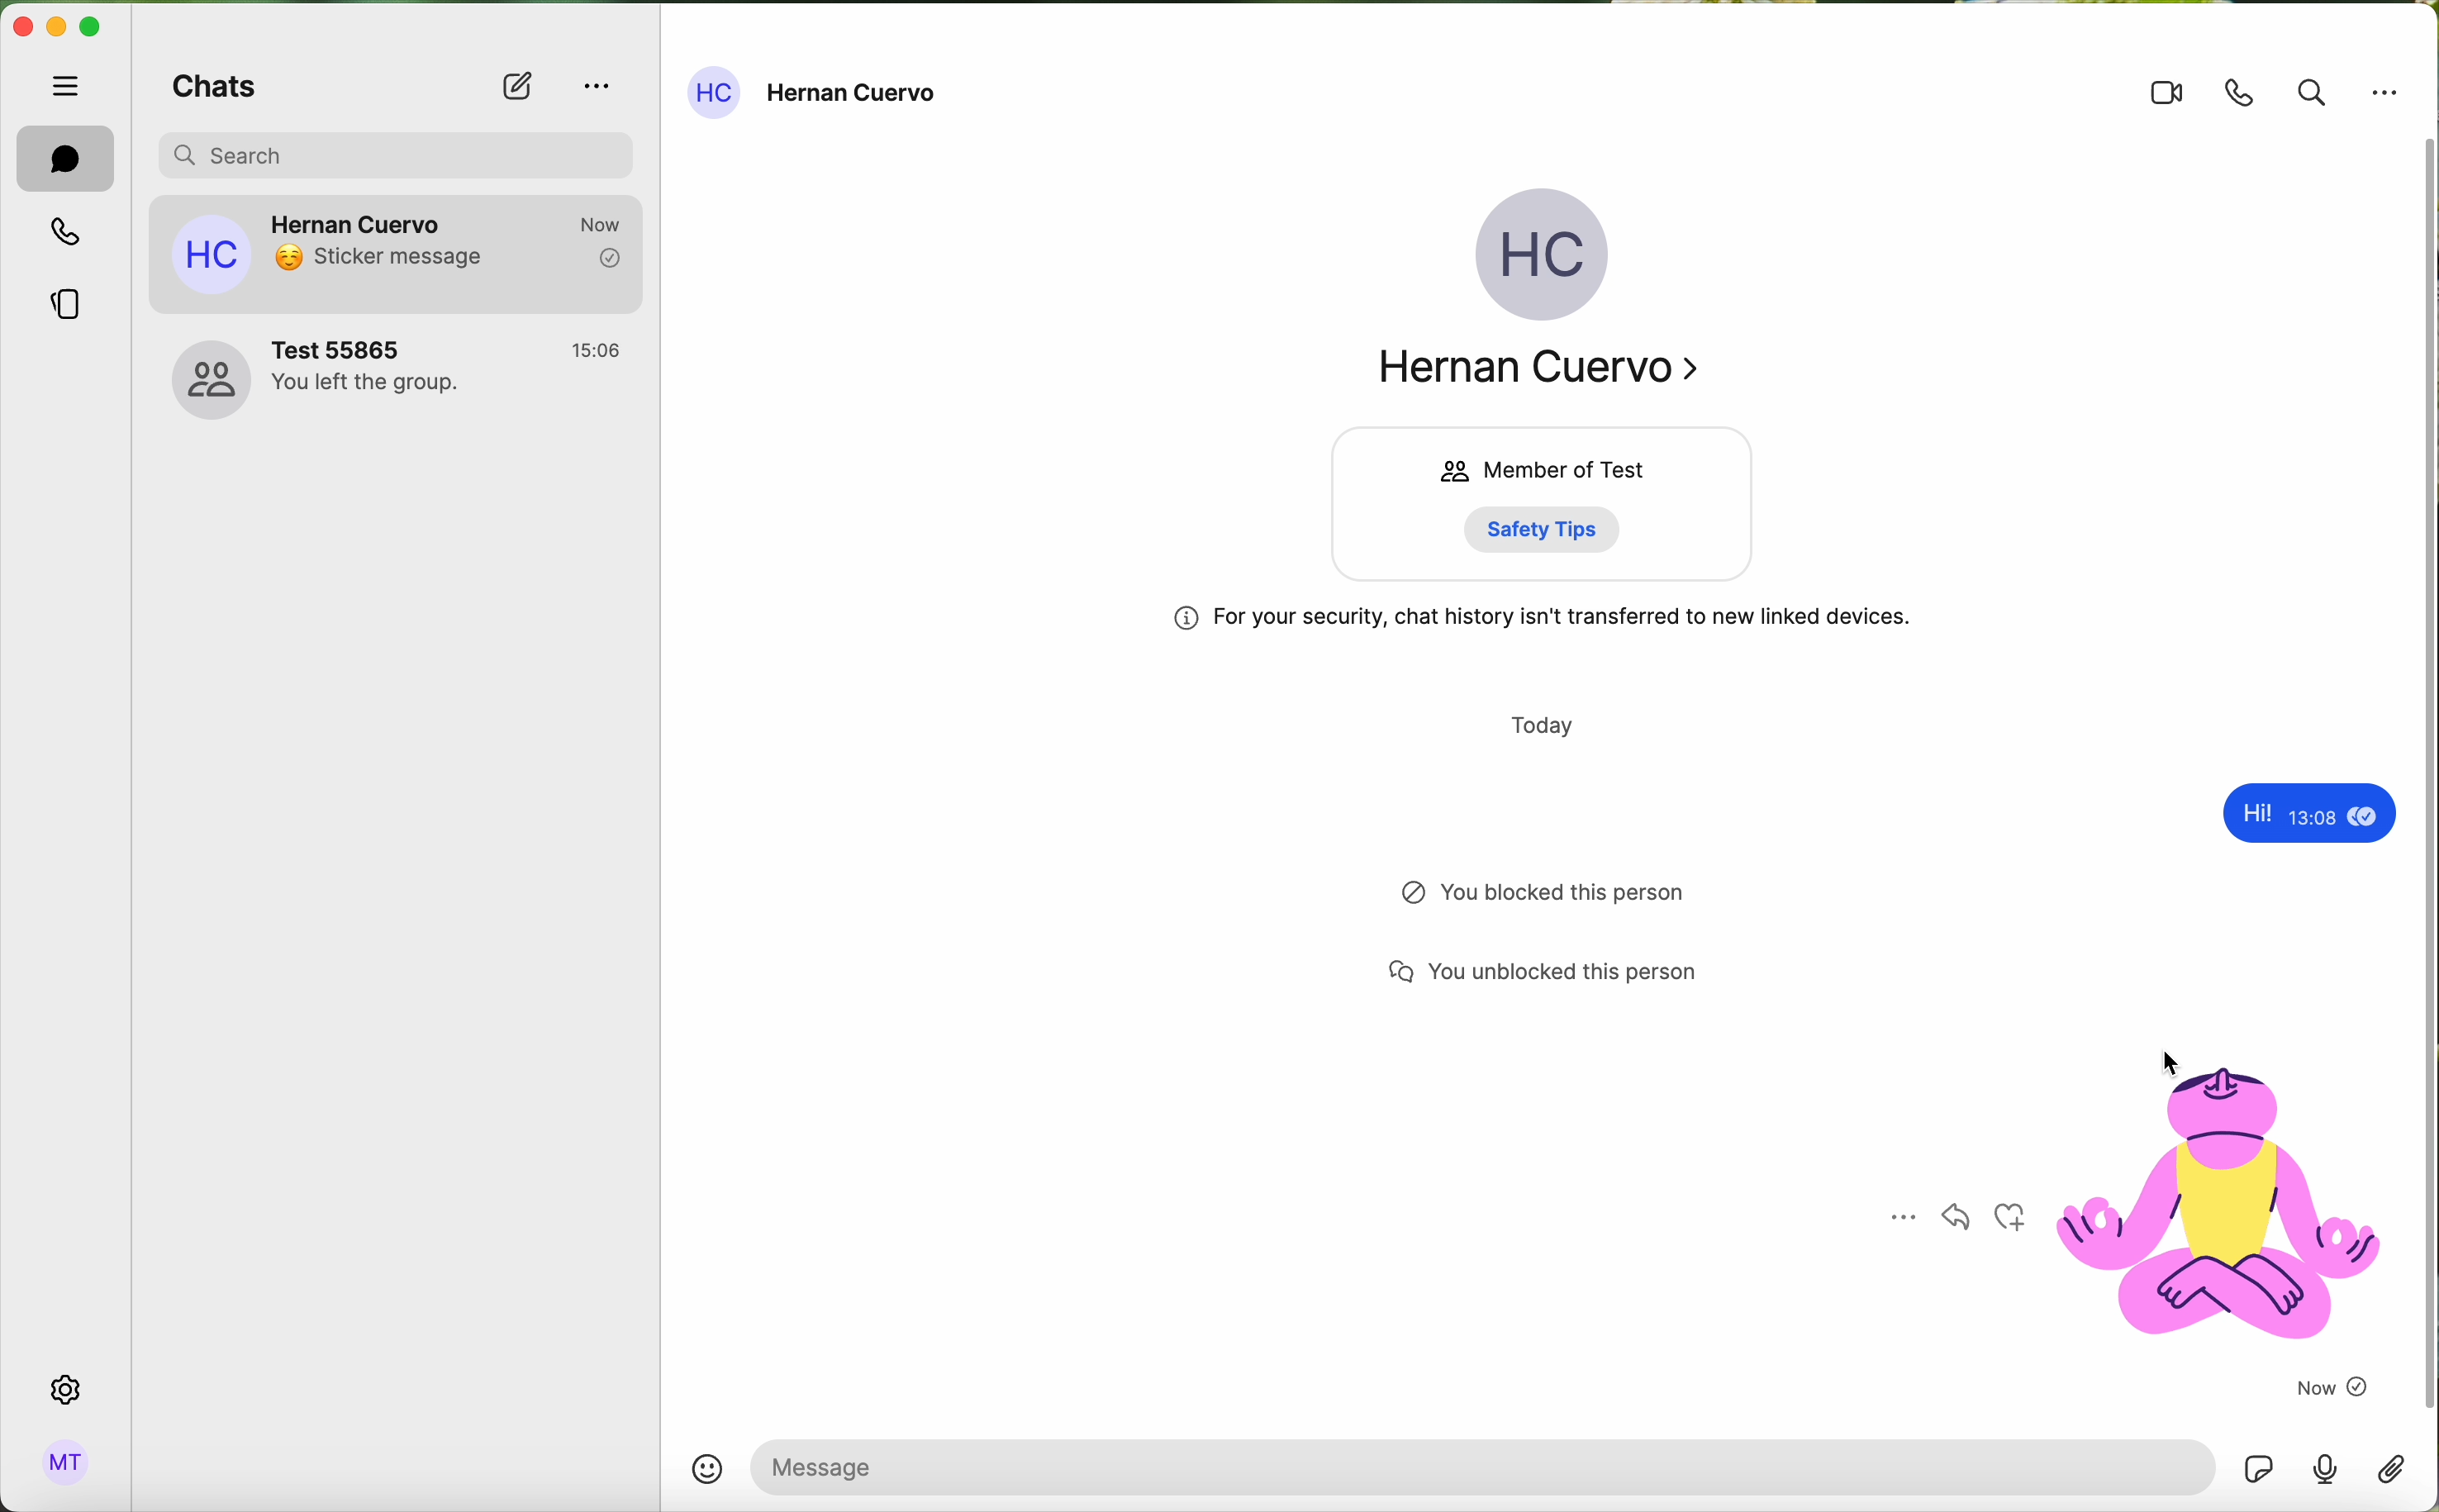  What do you see at coordinates (1547, 258) in the screenshot?
I see `Hc` at bounding box center [1547, 258].